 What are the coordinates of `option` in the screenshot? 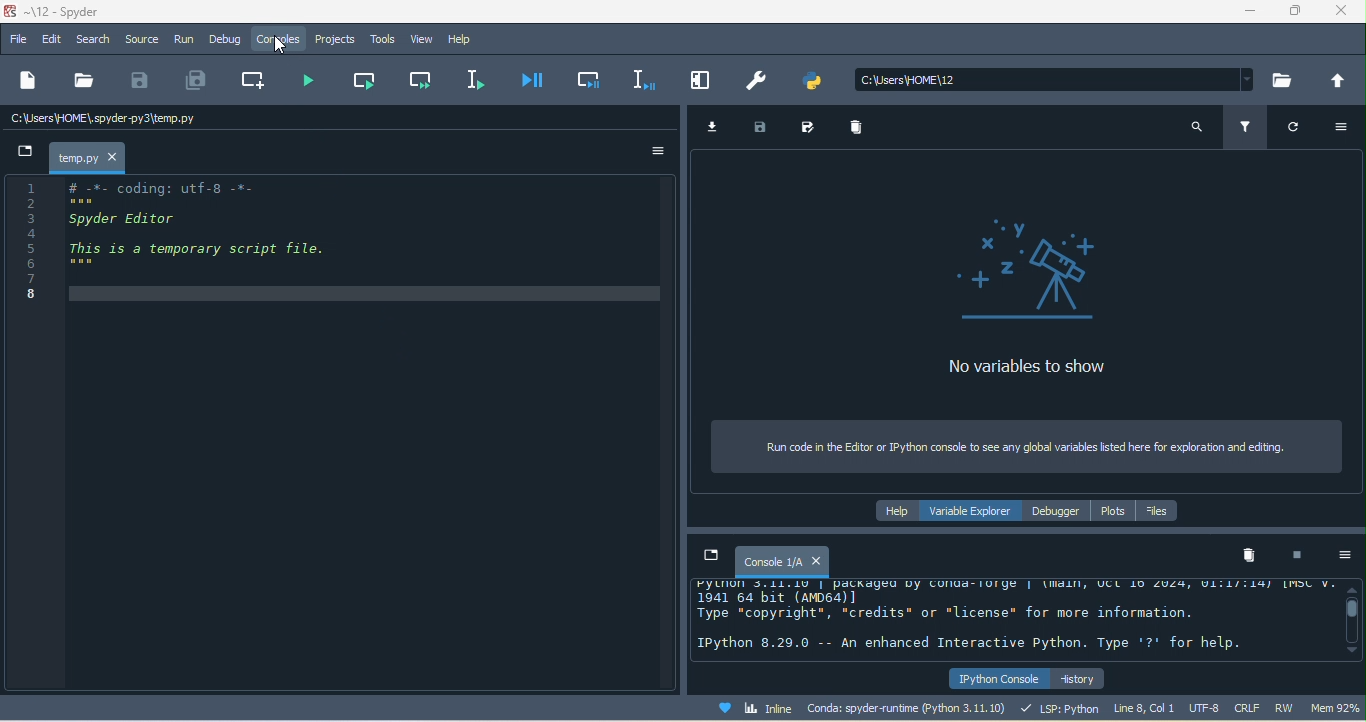 It's located at (1346, 128).